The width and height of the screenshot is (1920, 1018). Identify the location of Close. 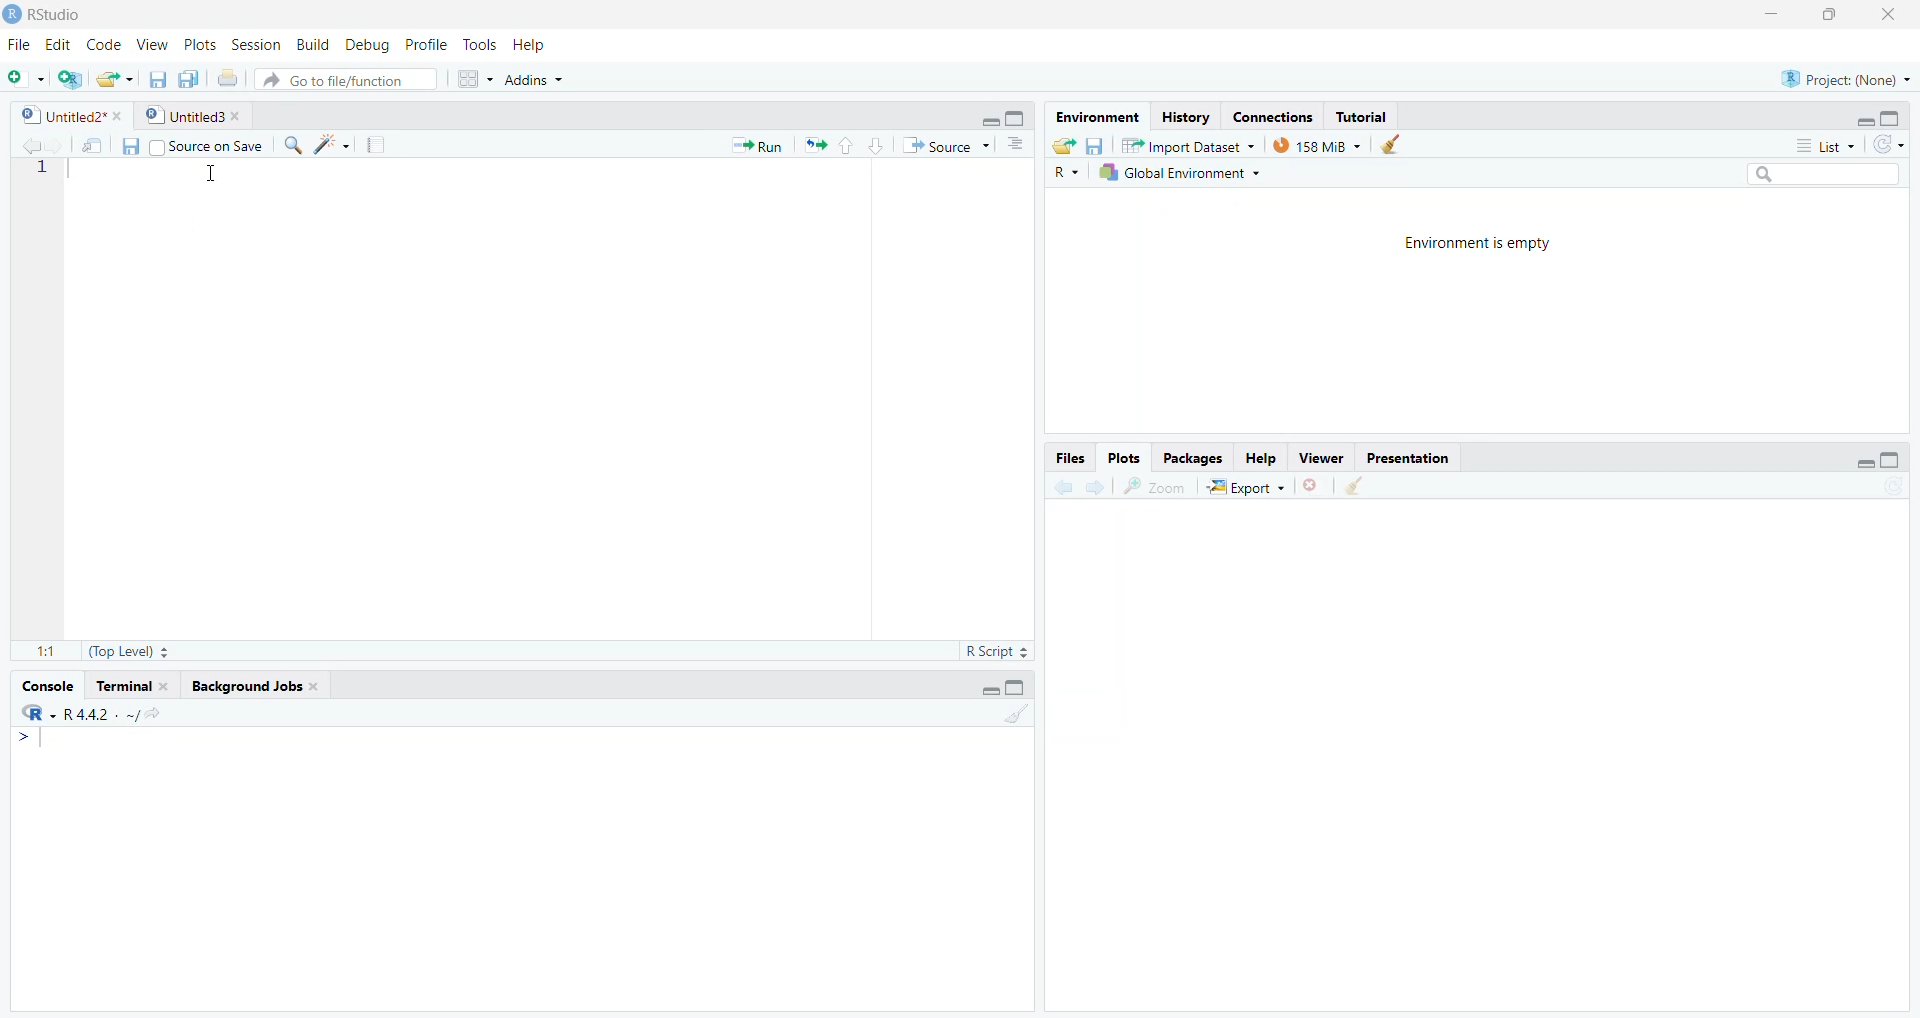
(1891, 20).